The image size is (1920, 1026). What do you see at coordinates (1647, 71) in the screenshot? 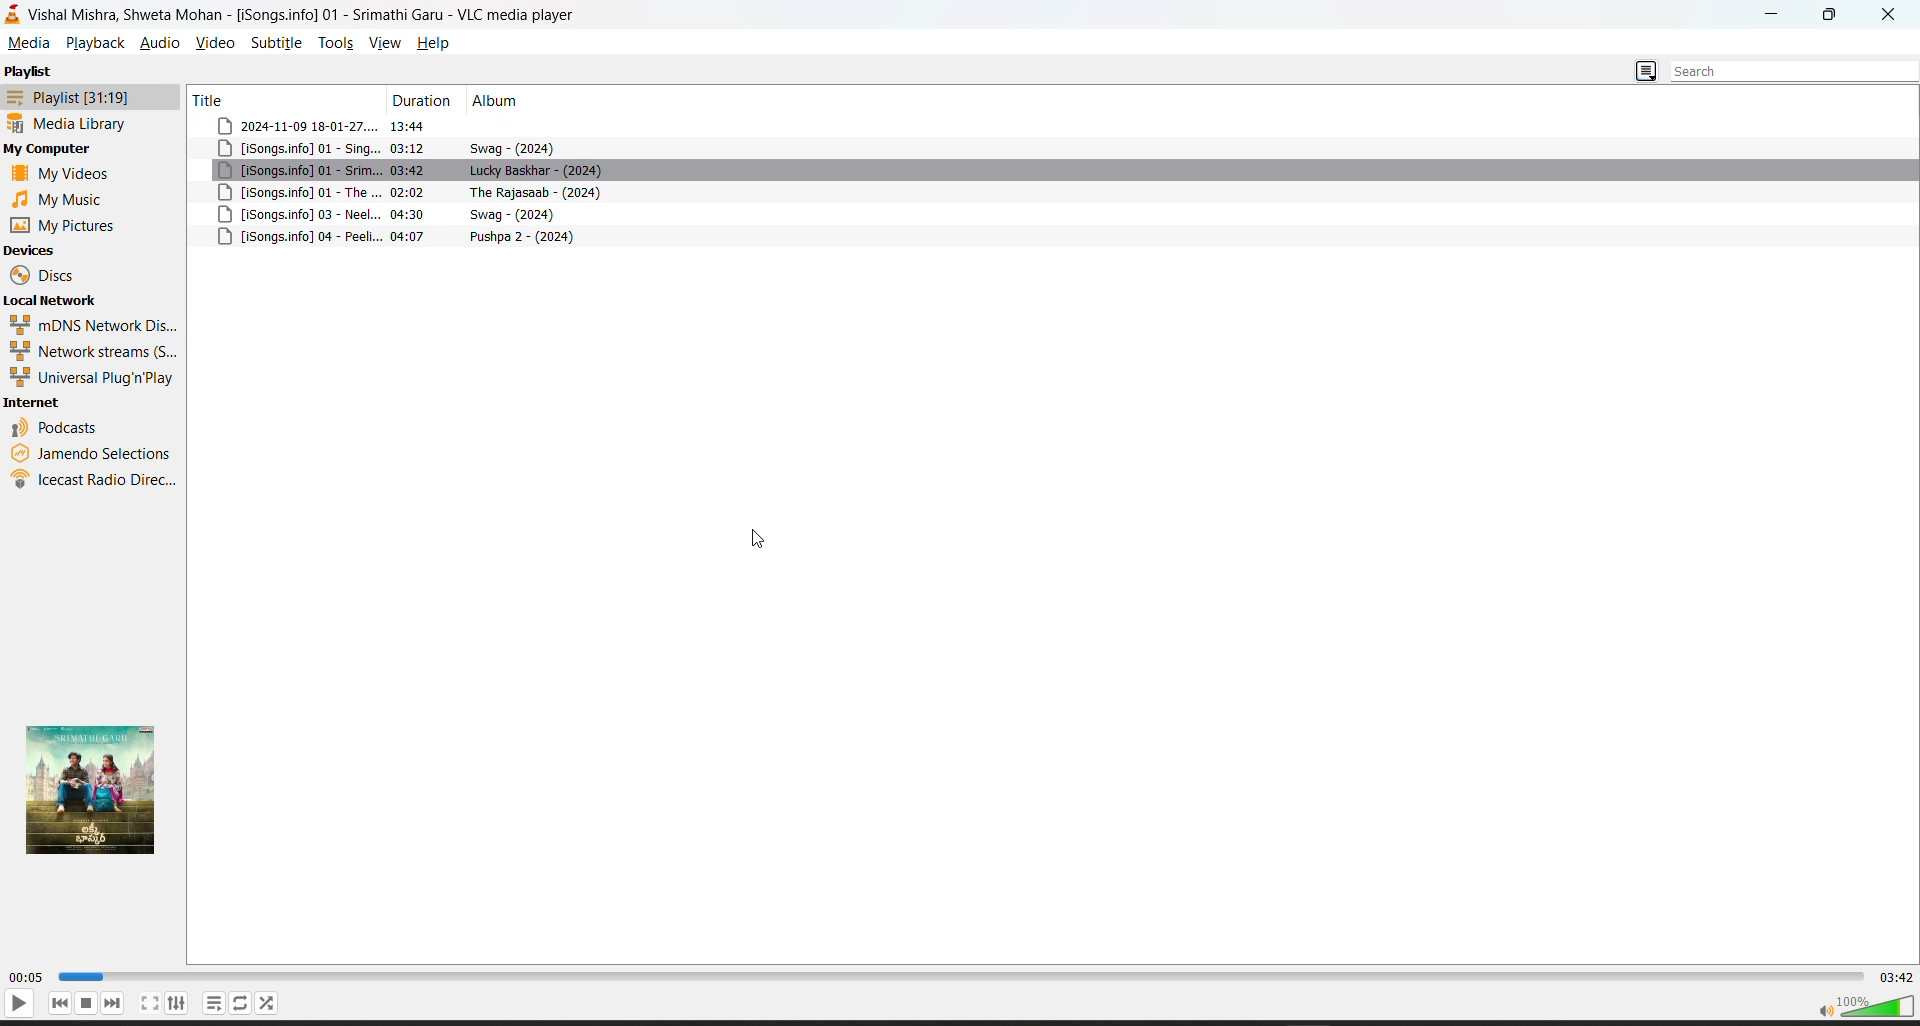
I see `change playlist view` at bounding box center [1647, 71].